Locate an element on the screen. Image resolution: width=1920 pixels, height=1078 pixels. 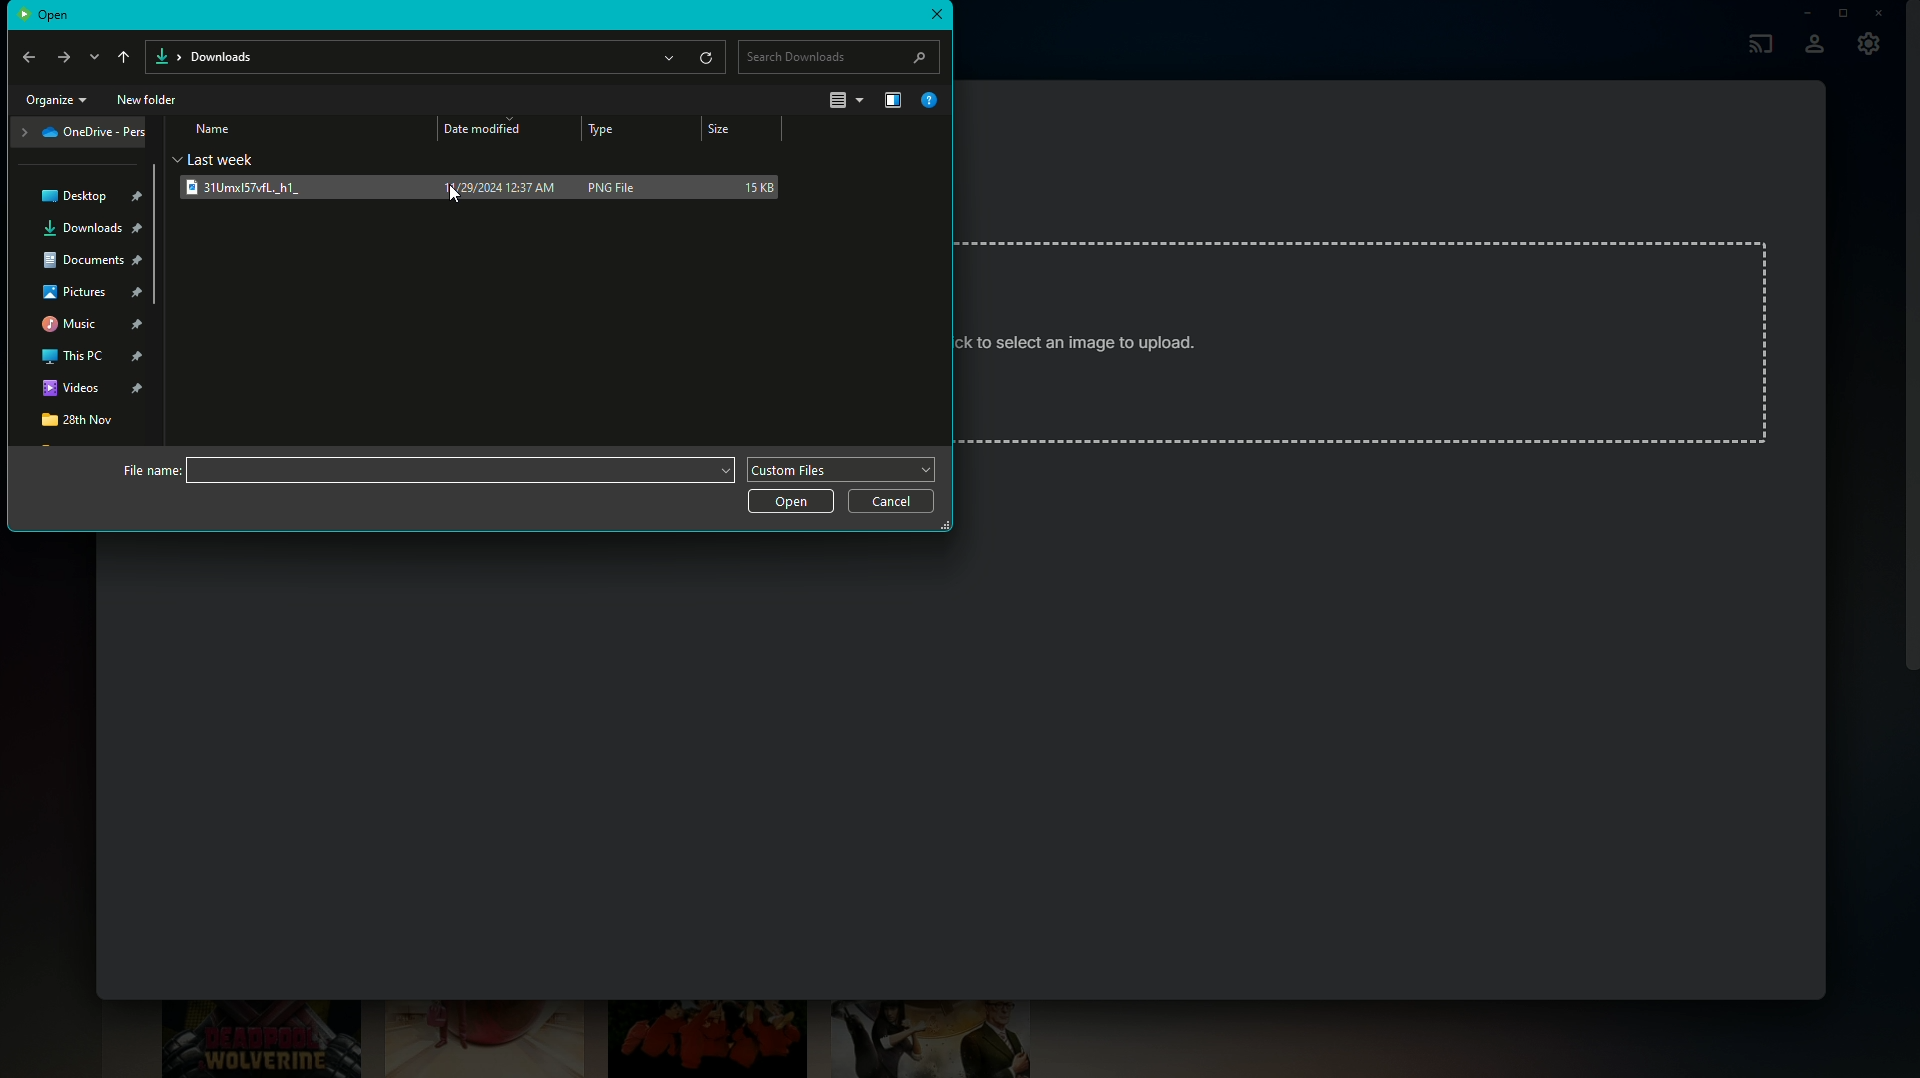
Cast is located at coordinates (1756, 41).